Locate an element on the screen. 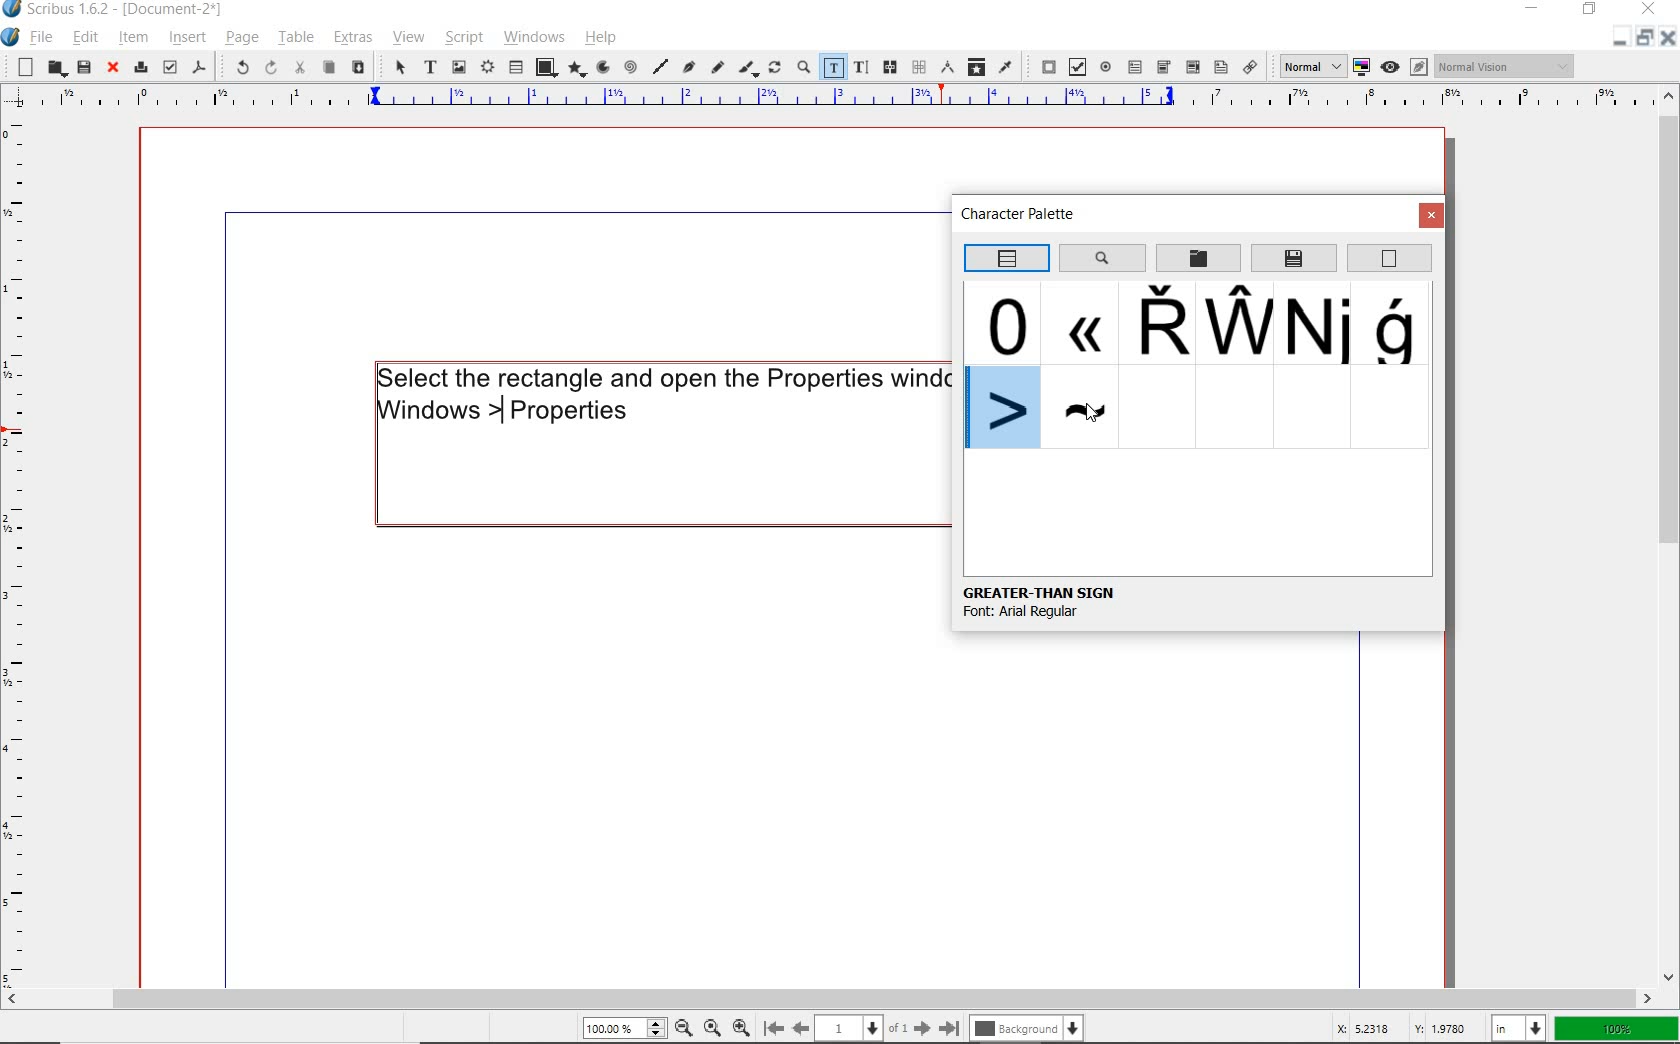 This screenshot has width=1680, height=1044. go to the first page is located at coordinates (772, 1027).